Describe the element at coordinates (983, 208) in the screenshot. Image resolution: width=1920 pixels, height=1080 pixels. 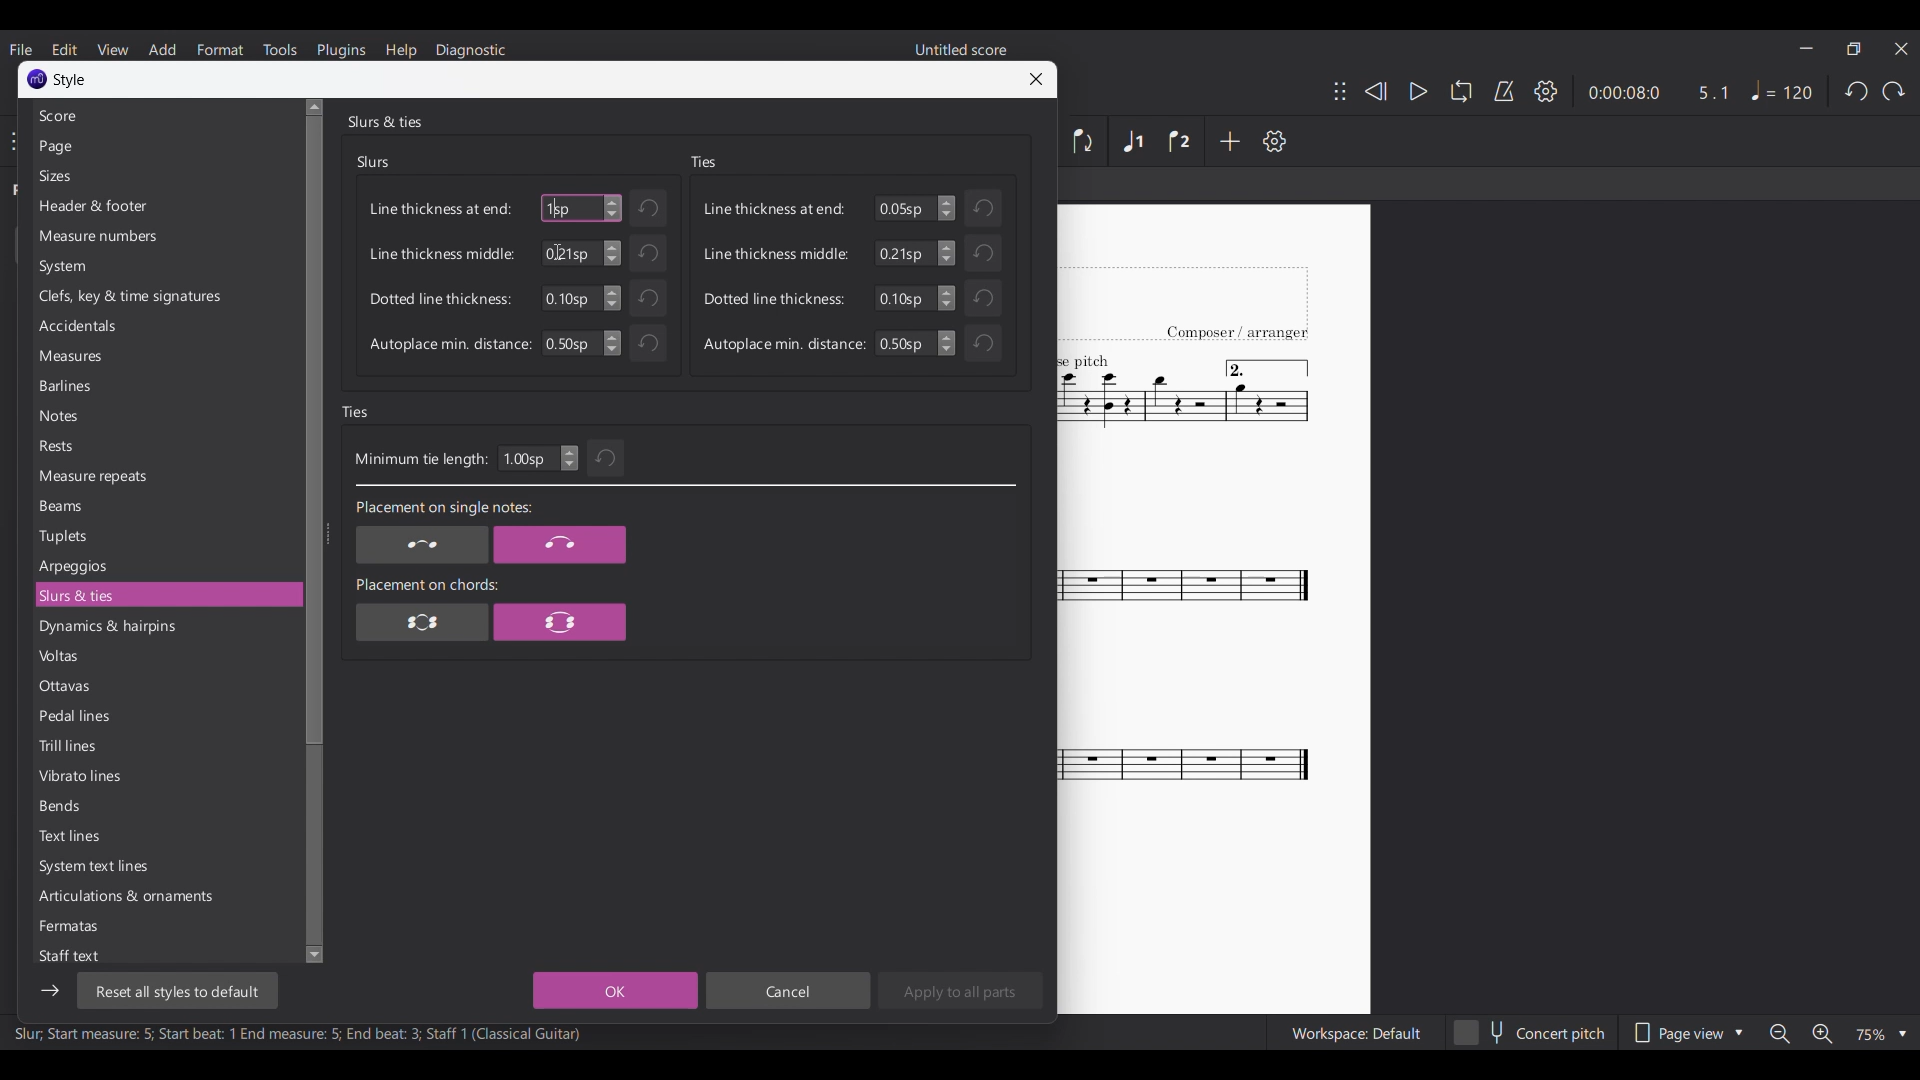
I see `Undo` at that location.